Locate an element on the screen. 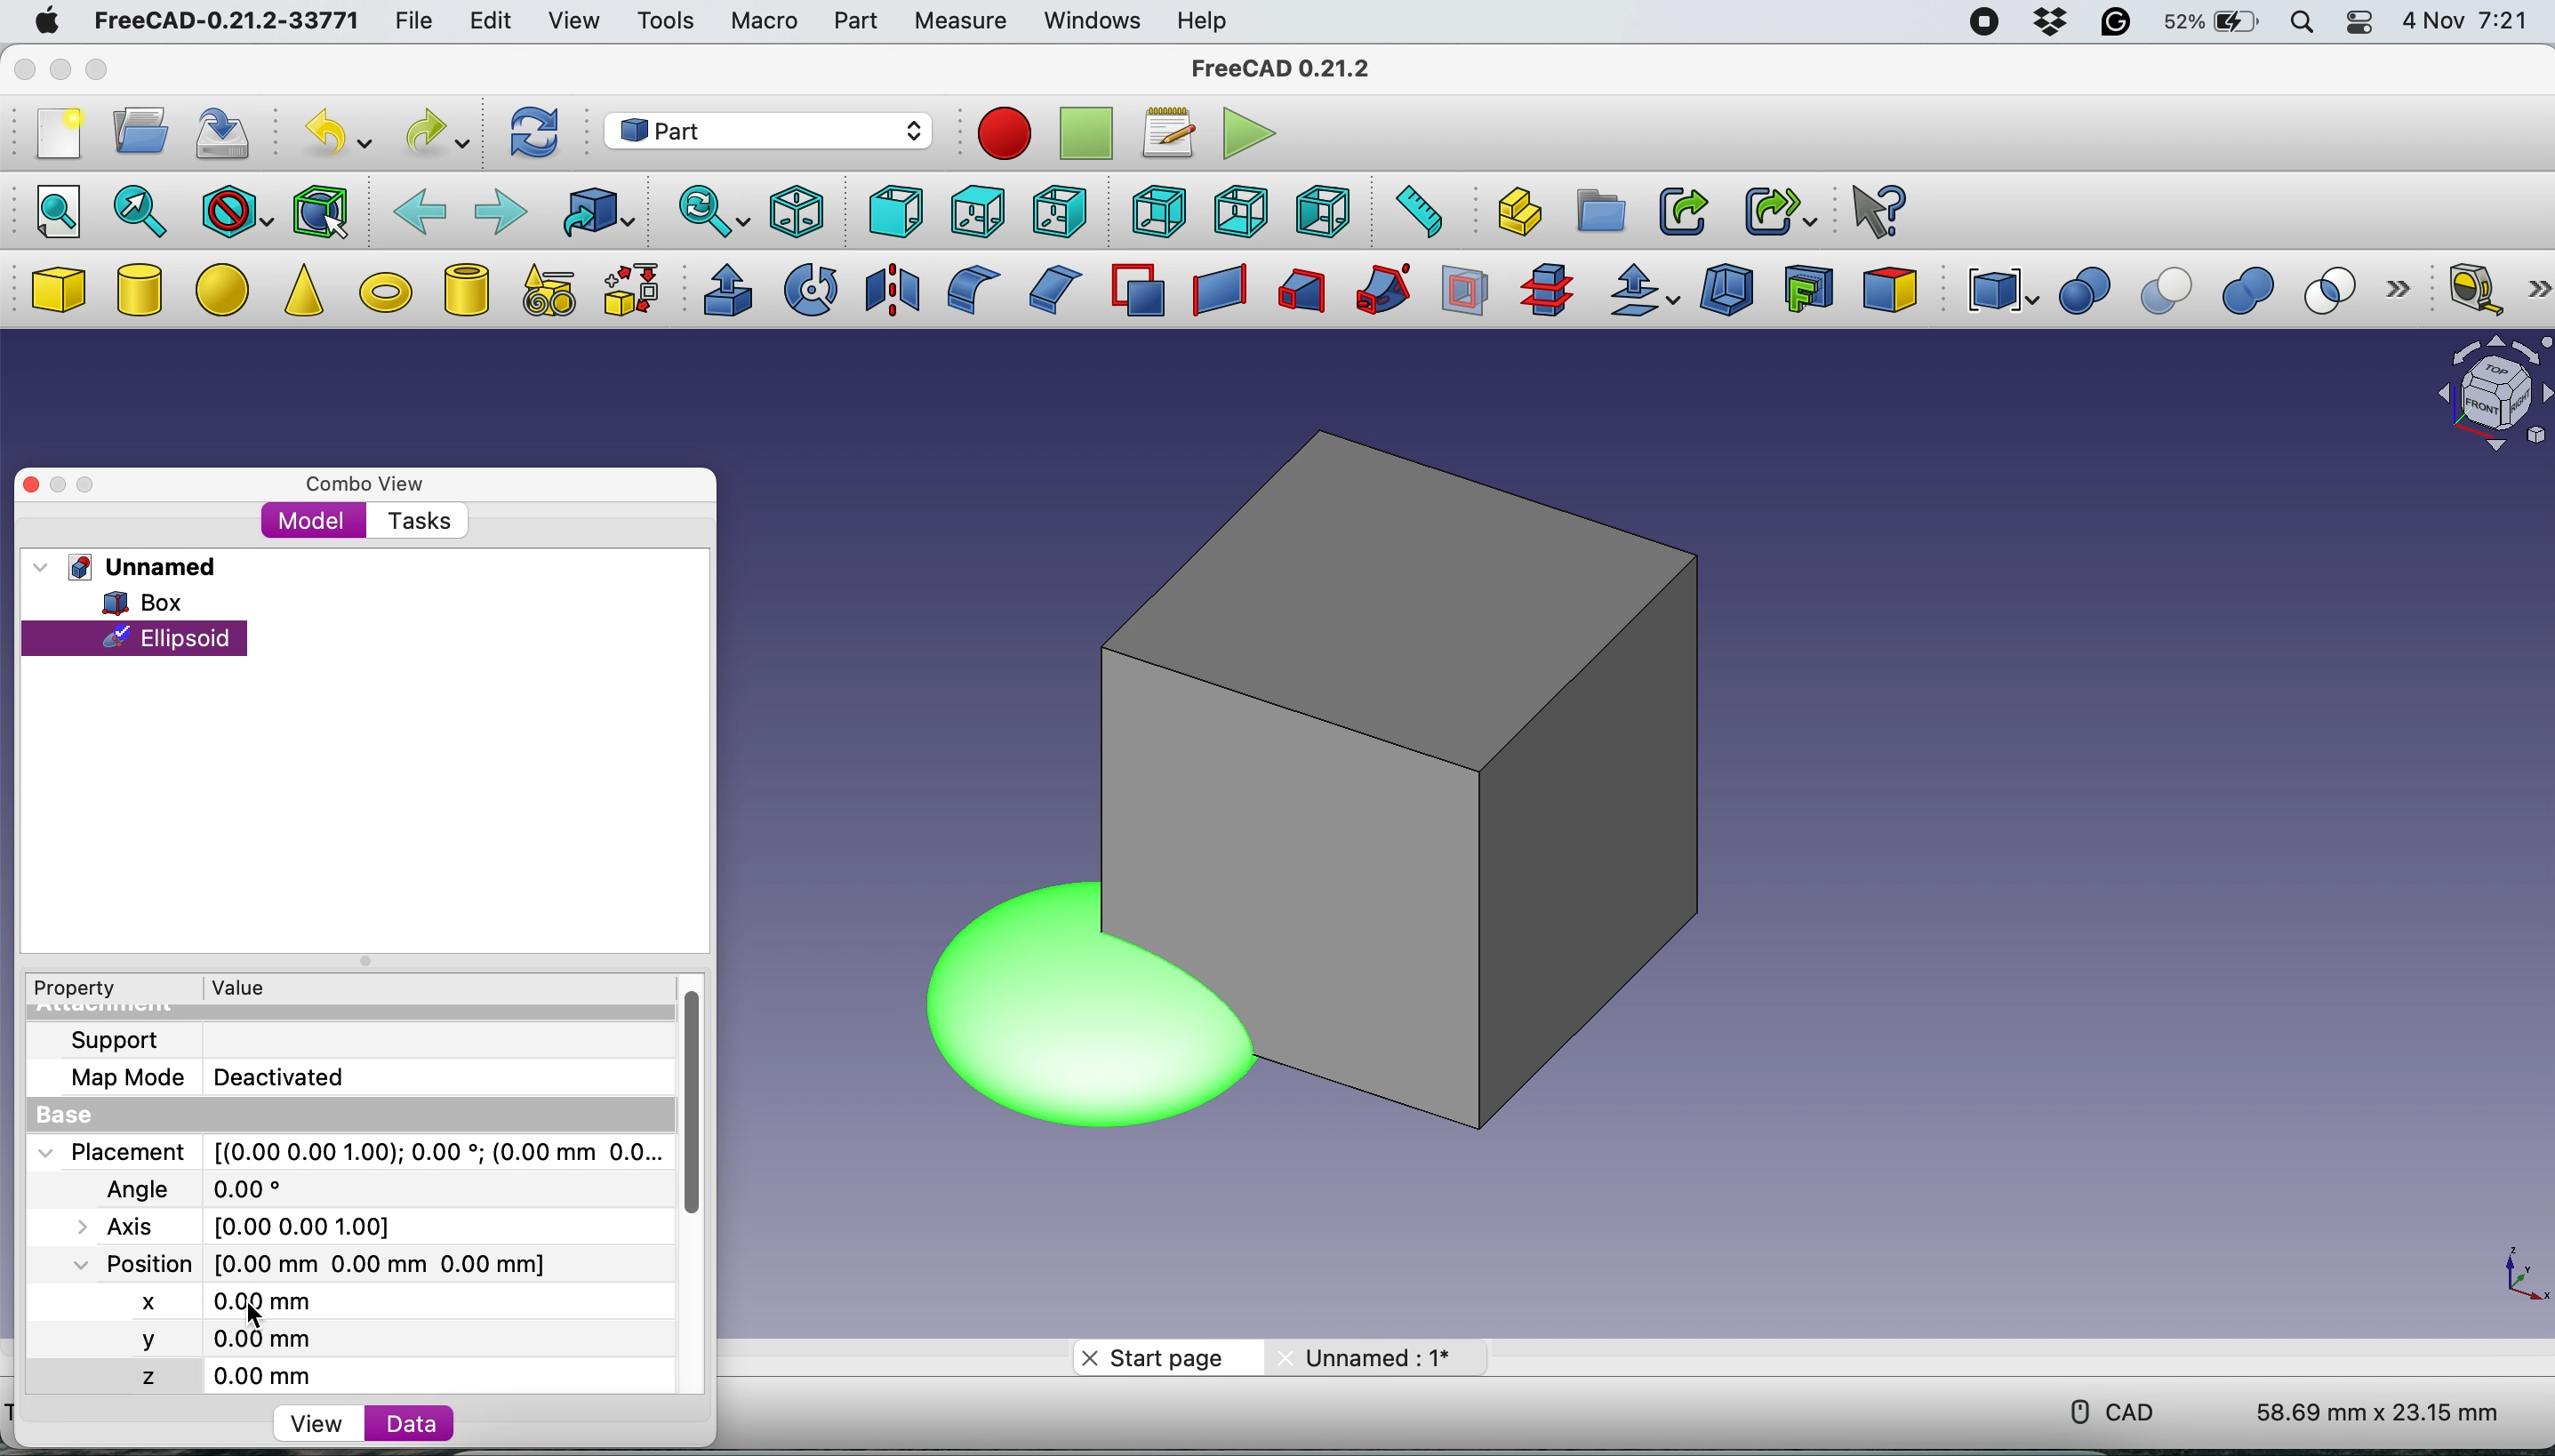 The image size is (2555, 1456). torus is located at coordinates (385, 292).